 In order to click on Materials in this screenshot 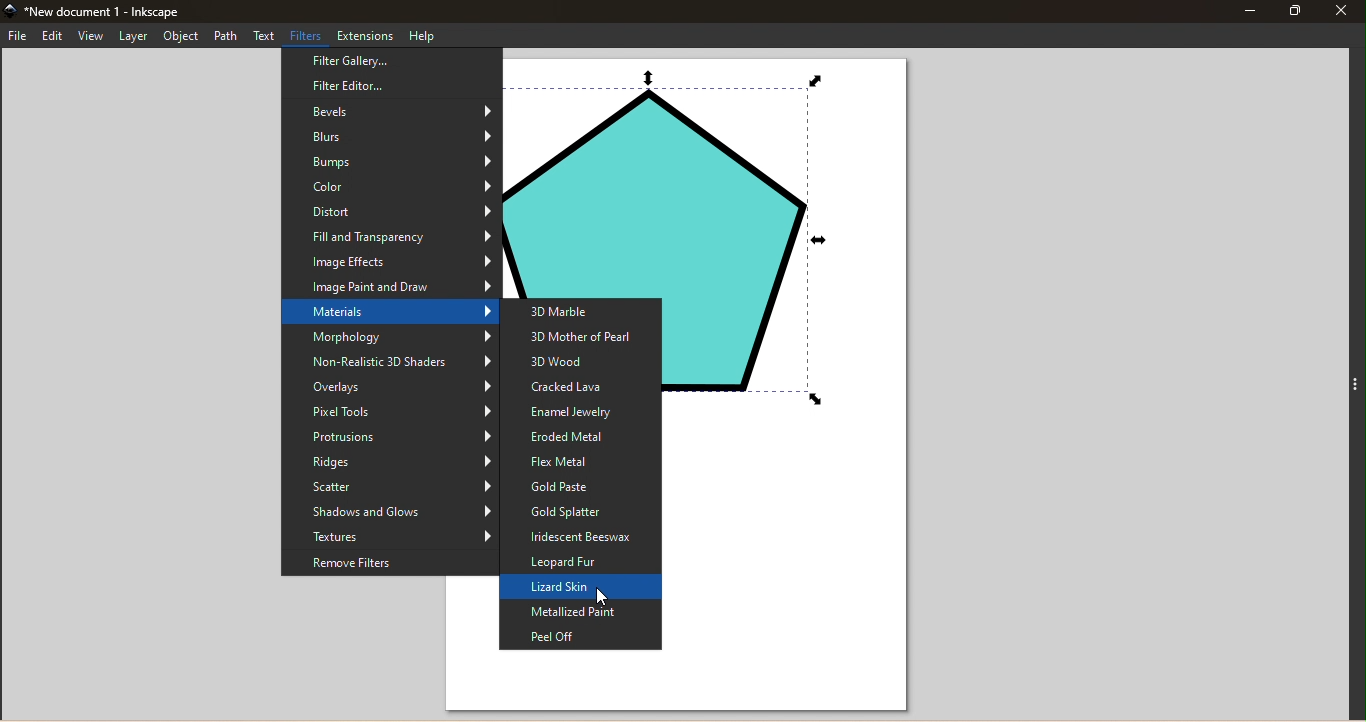, I will do `click(389, 314)`.